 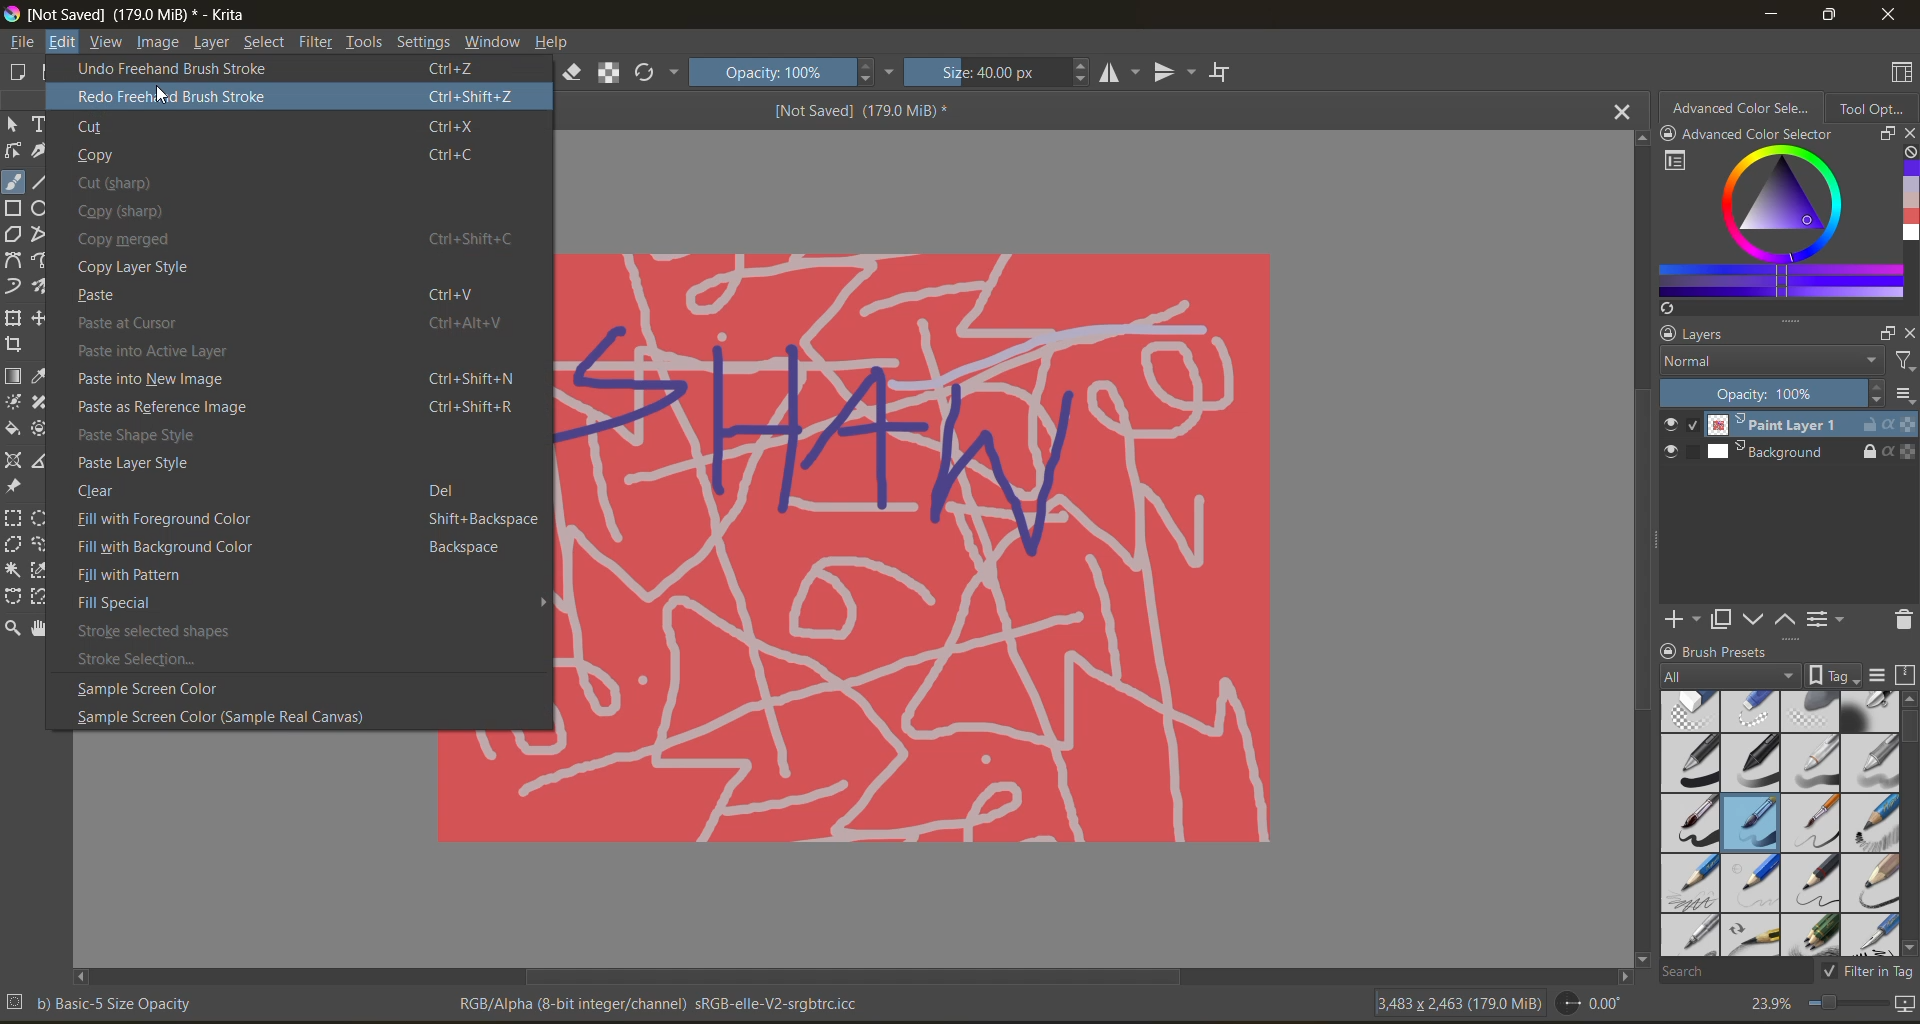 I want to click on zoom tool, so click(x=15, y=628).